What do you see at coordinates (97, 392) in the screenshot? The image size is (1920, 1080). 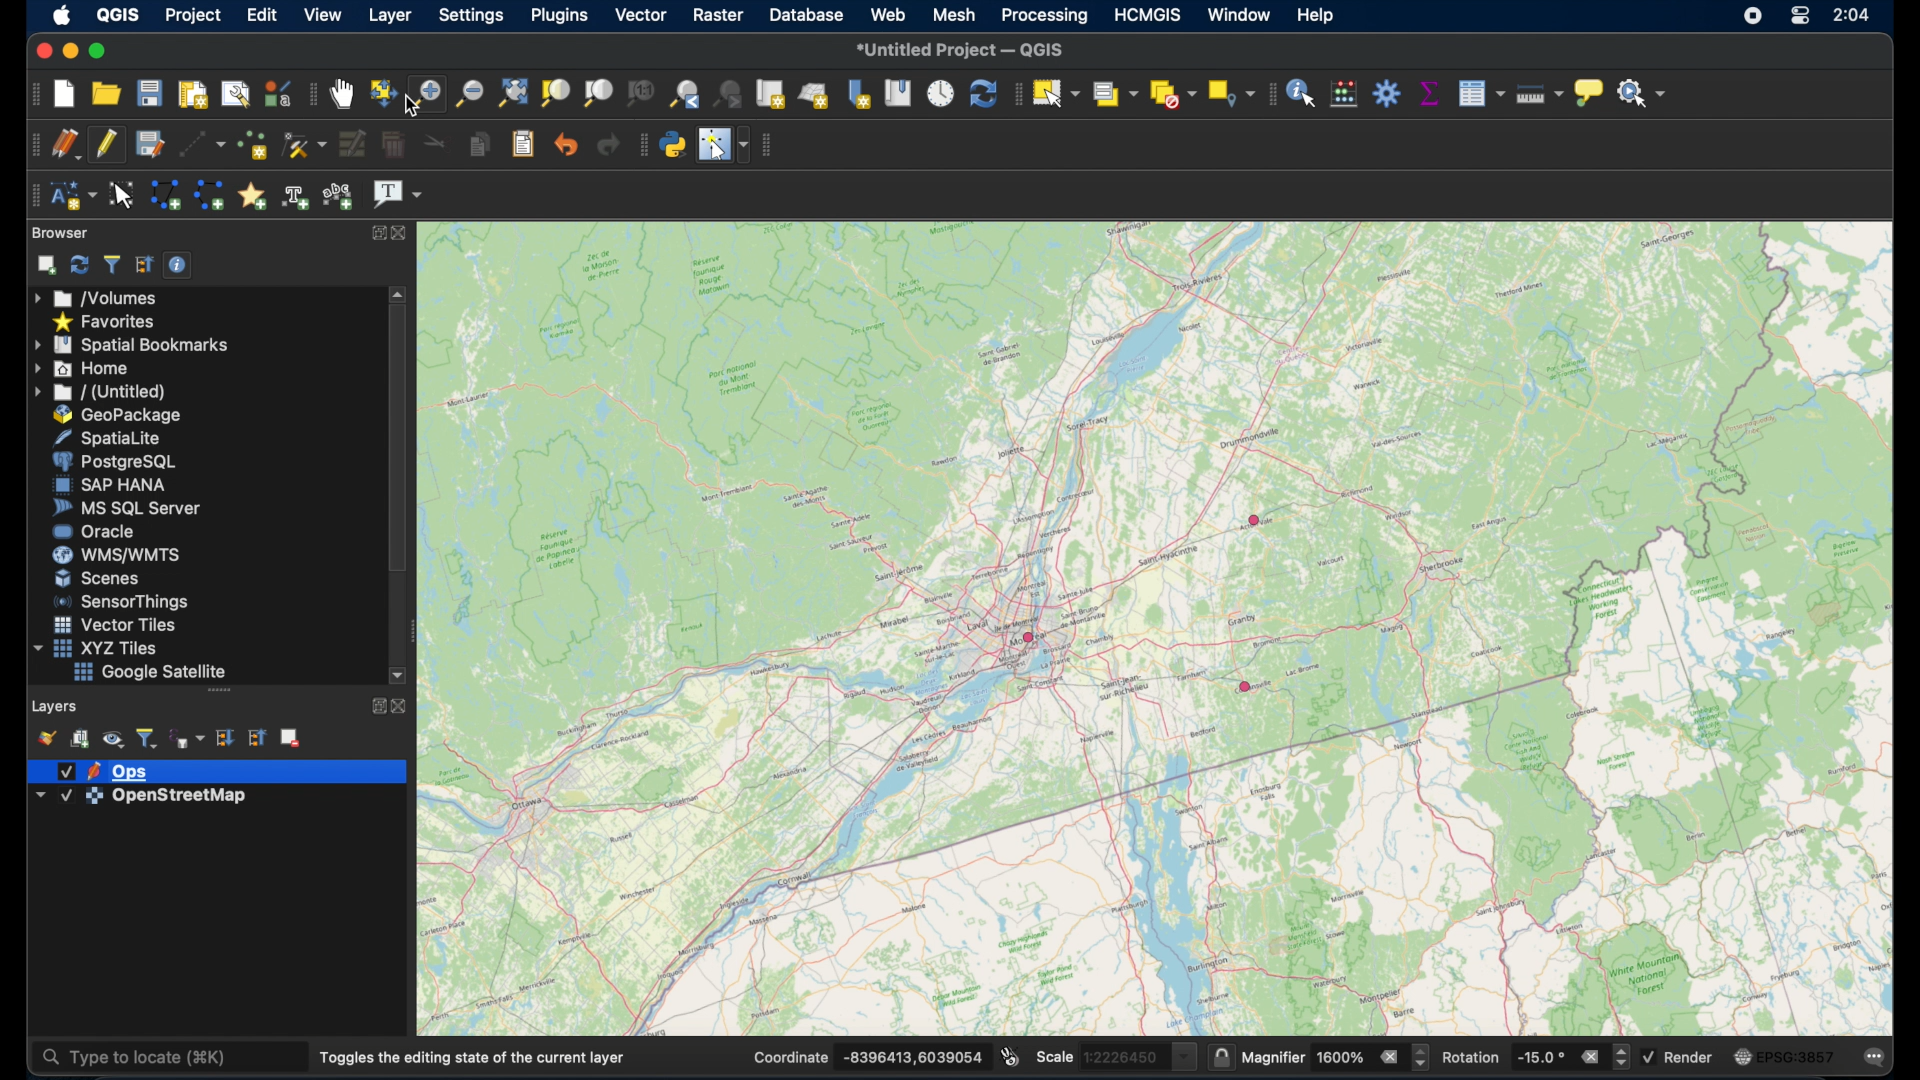 I see `untitled` at bounding box center [97, 392].